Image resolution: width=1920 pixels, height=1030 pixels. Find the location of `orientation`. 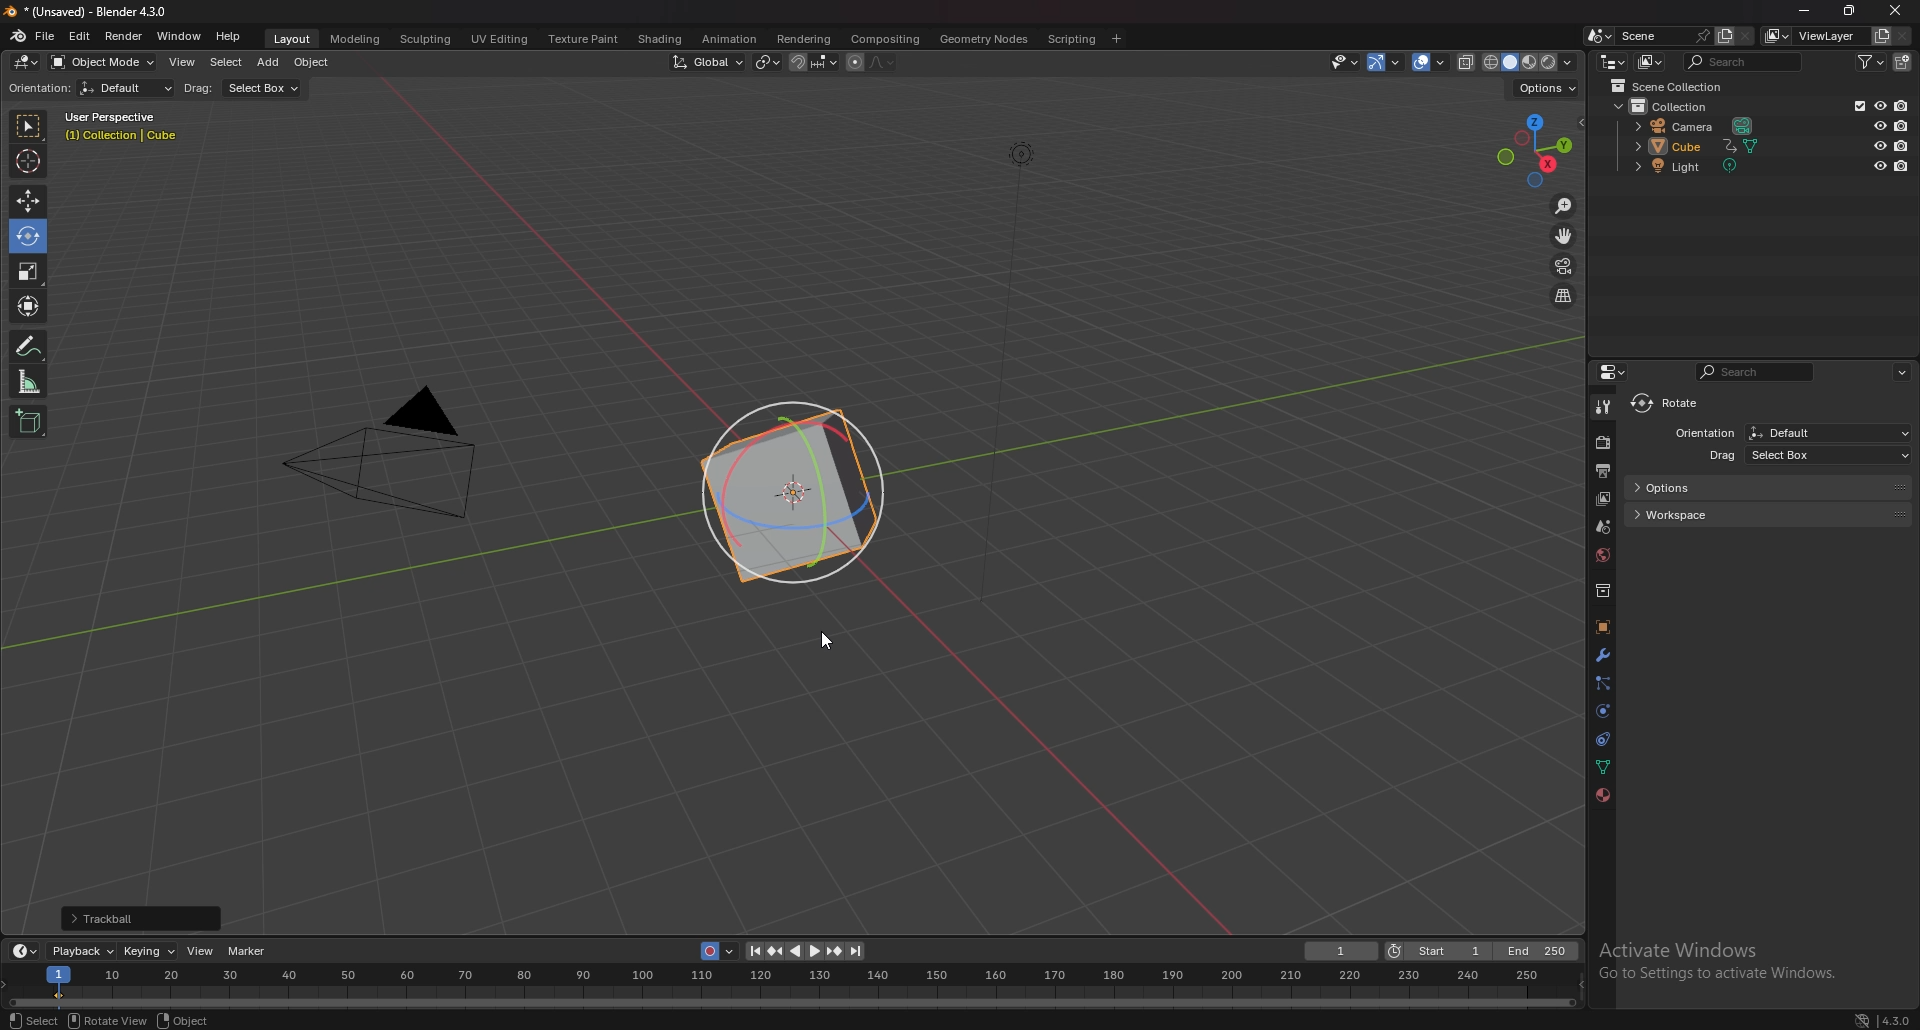

orientation is located at coordinates (38, 87).